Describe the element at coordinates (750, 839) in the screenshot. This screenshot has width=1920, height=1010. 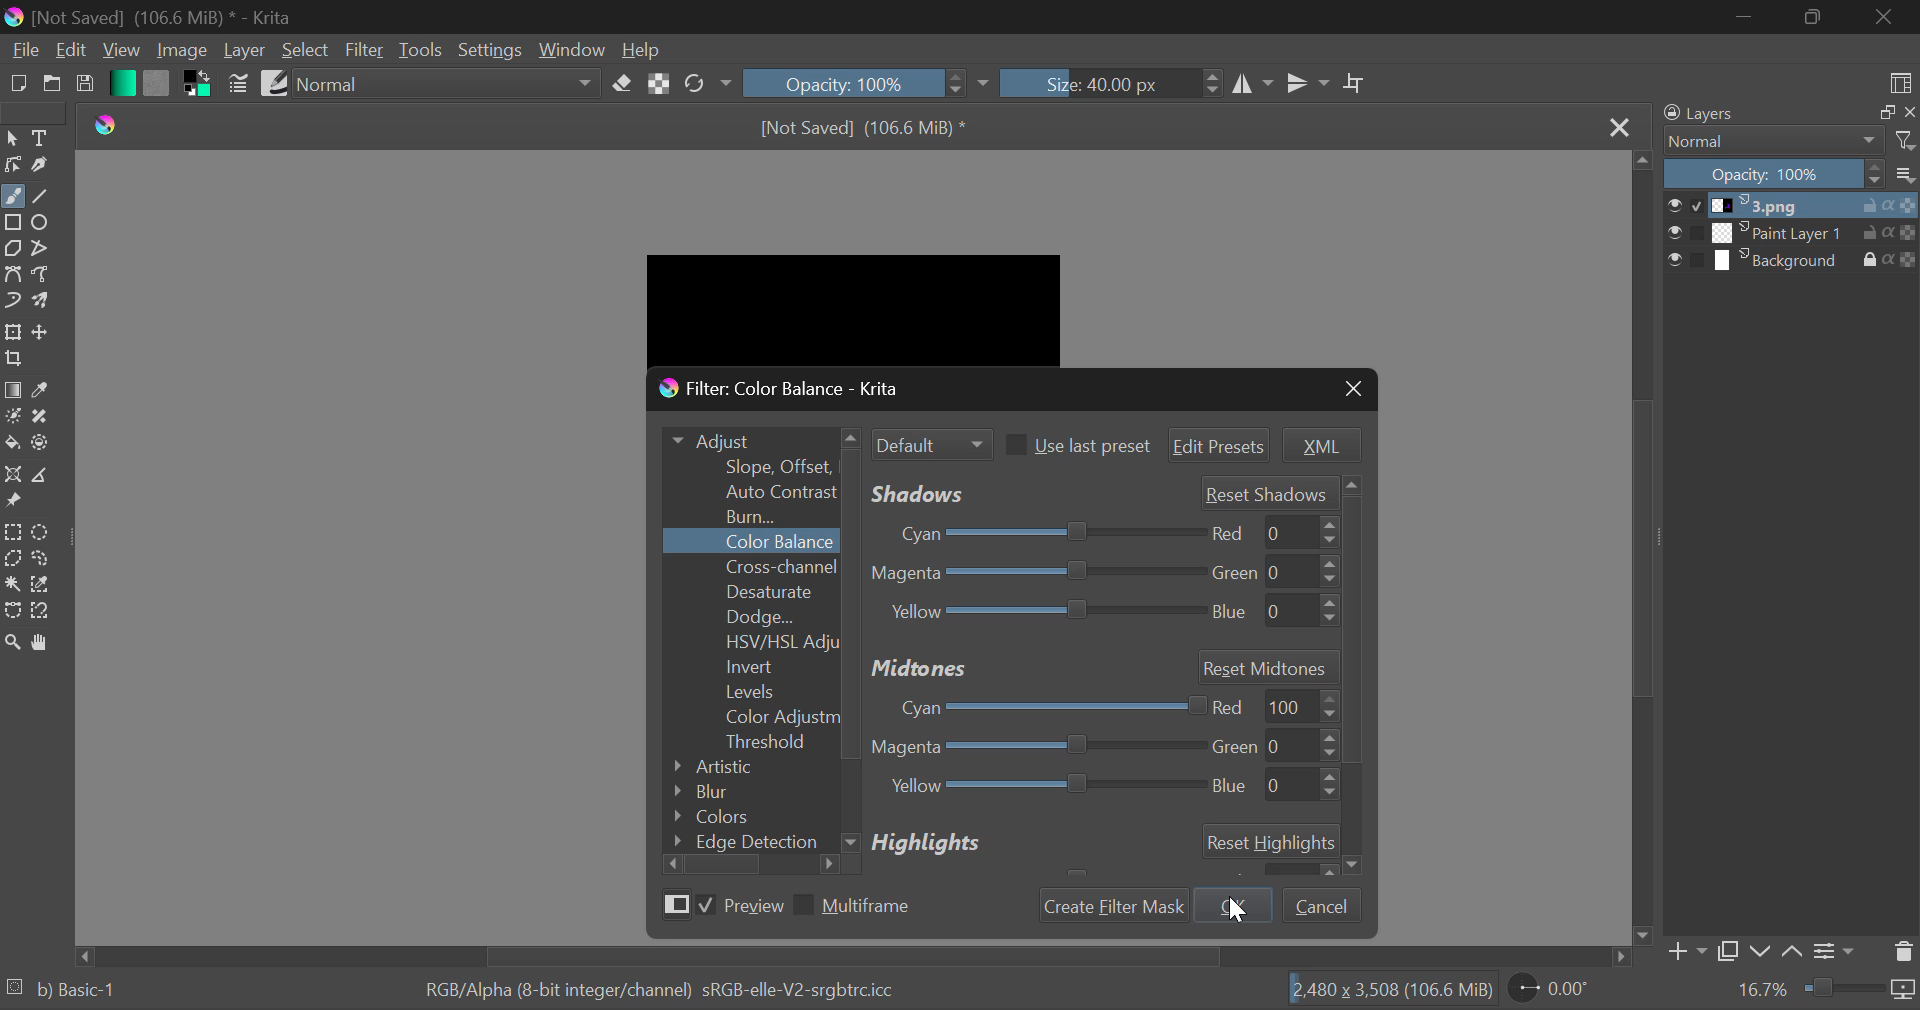
I see `Edge Detection` at that location.